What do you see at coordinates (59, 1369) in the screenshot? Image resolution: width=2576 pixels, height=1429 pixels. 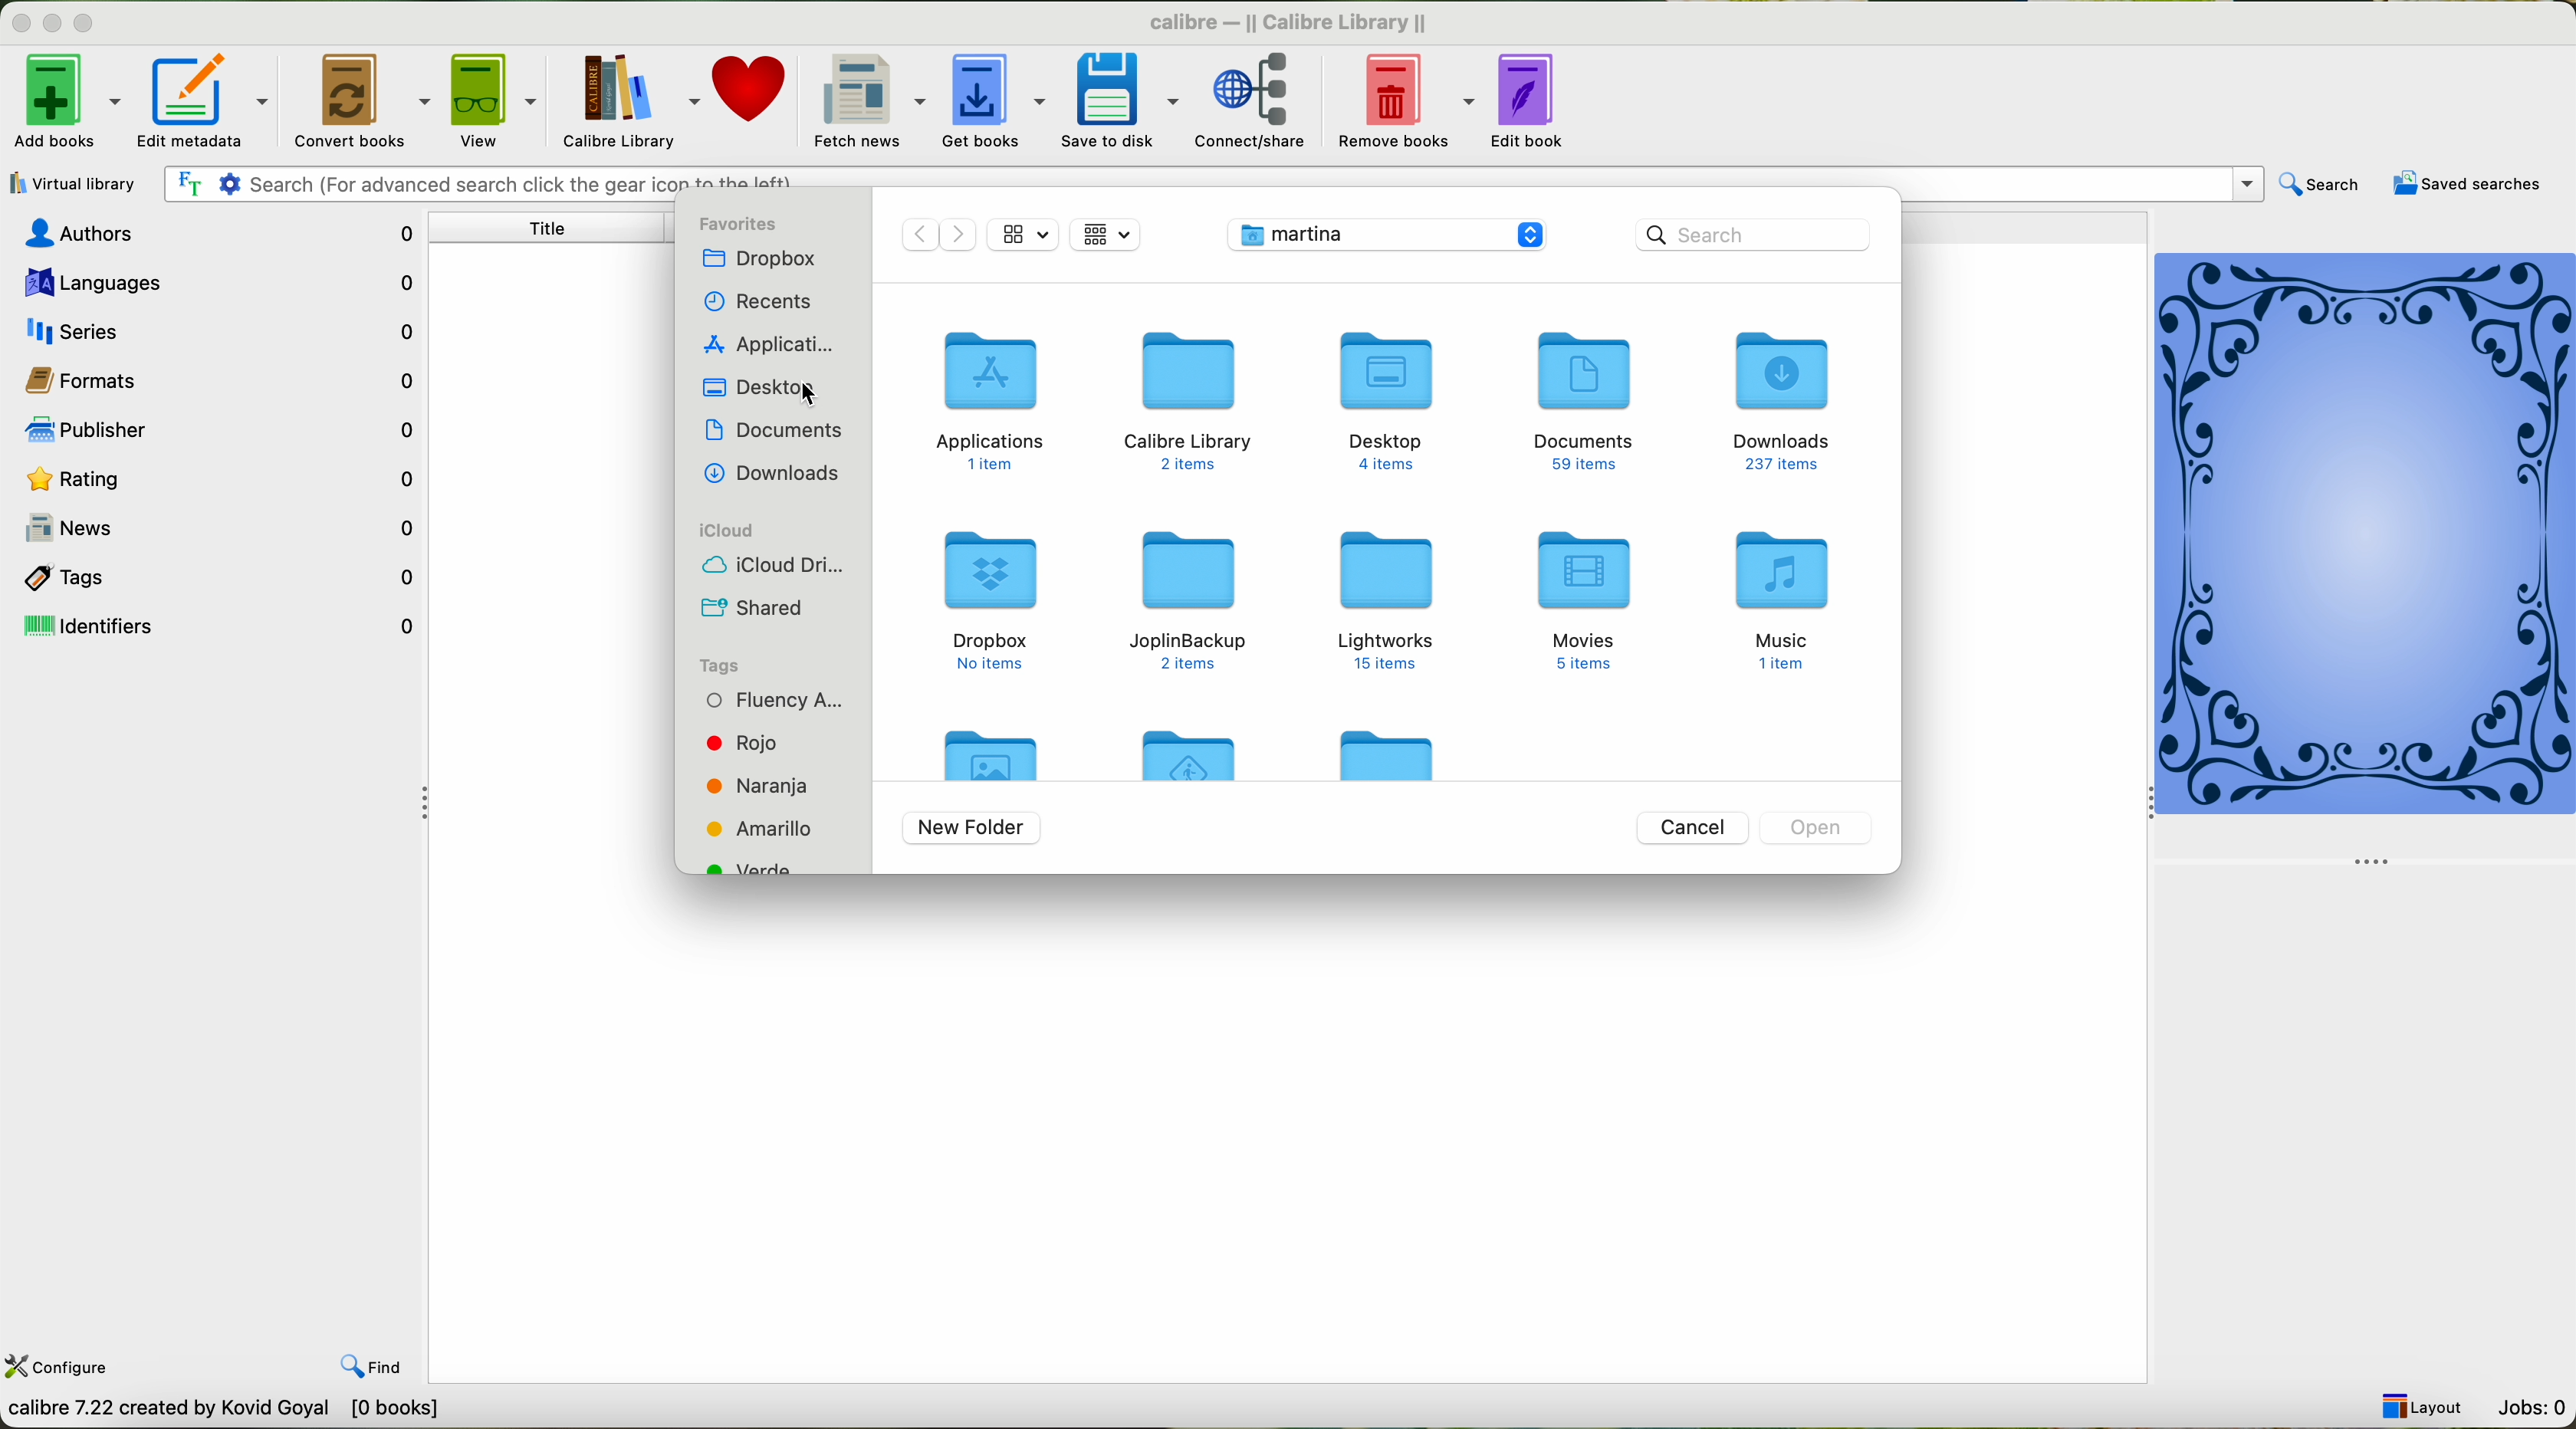 I see `configure` at bounding box center [59, 1369].